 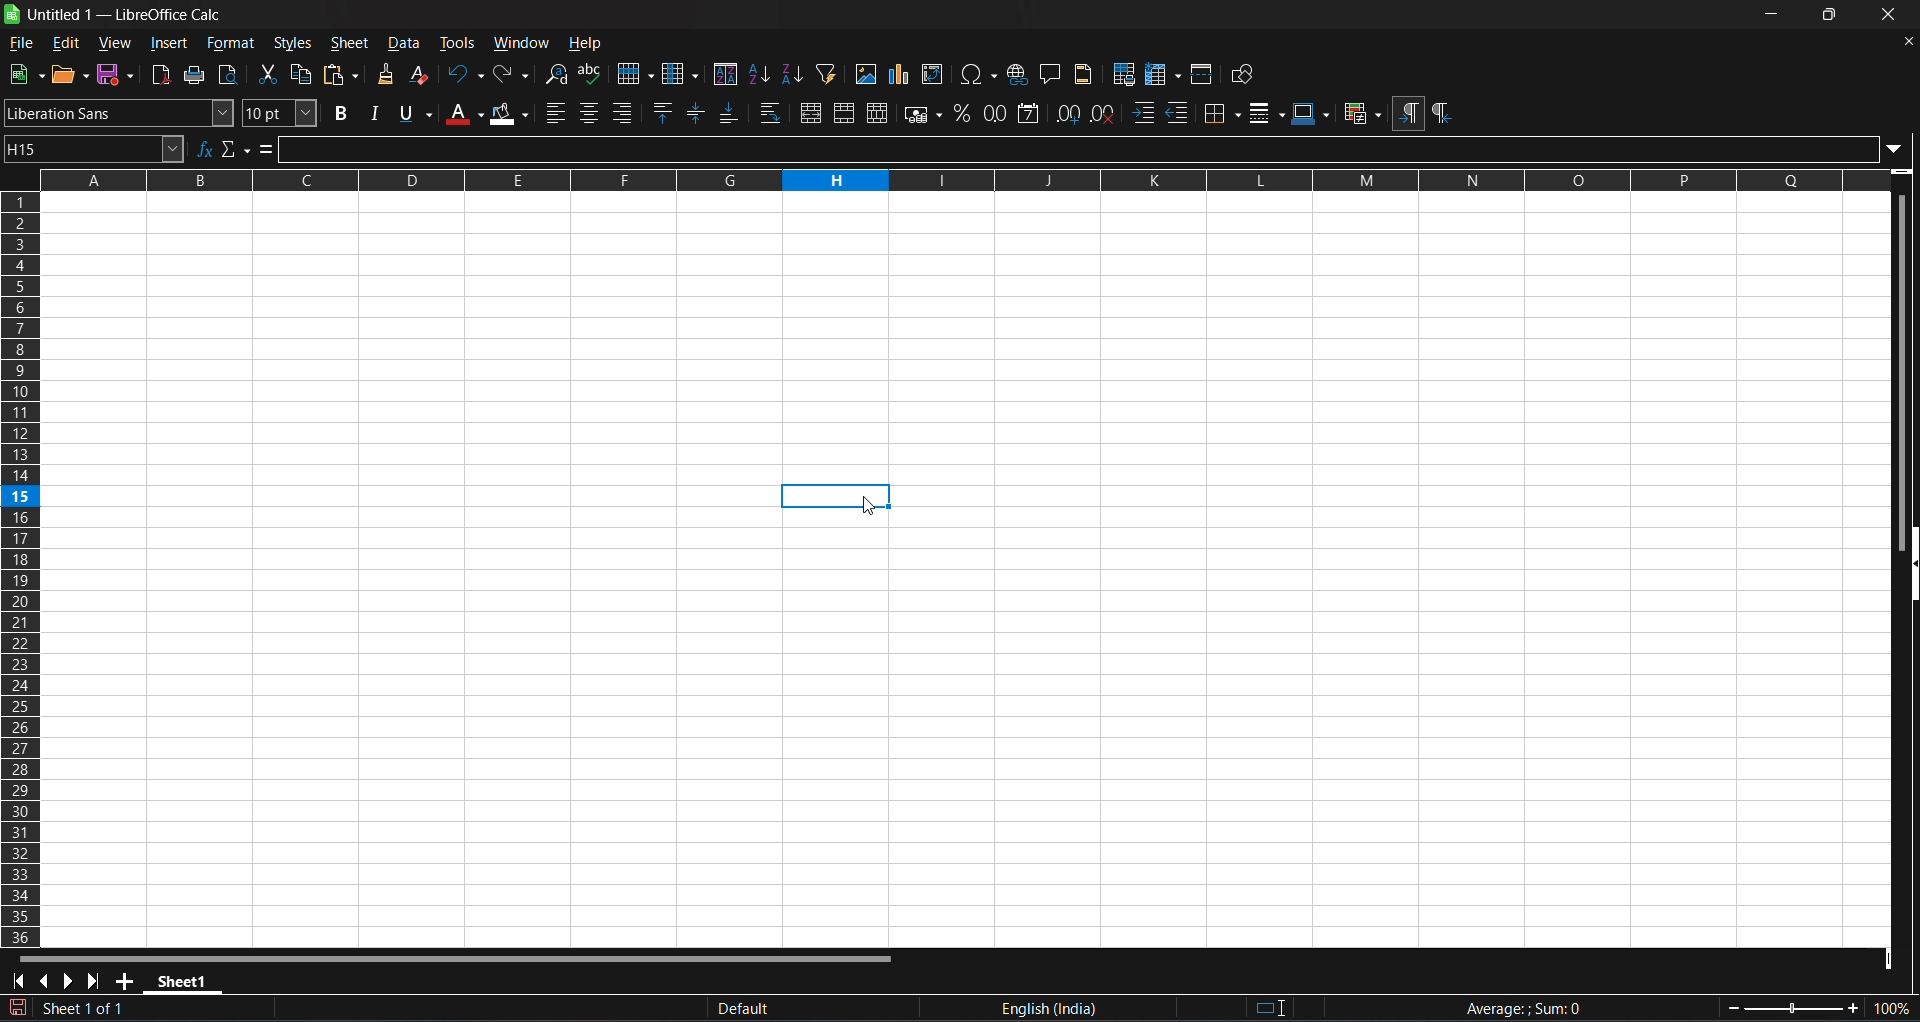 What do you see at coordinates (70, 73) in the screenshot?
I see `open` at bounding box center [70, 73].